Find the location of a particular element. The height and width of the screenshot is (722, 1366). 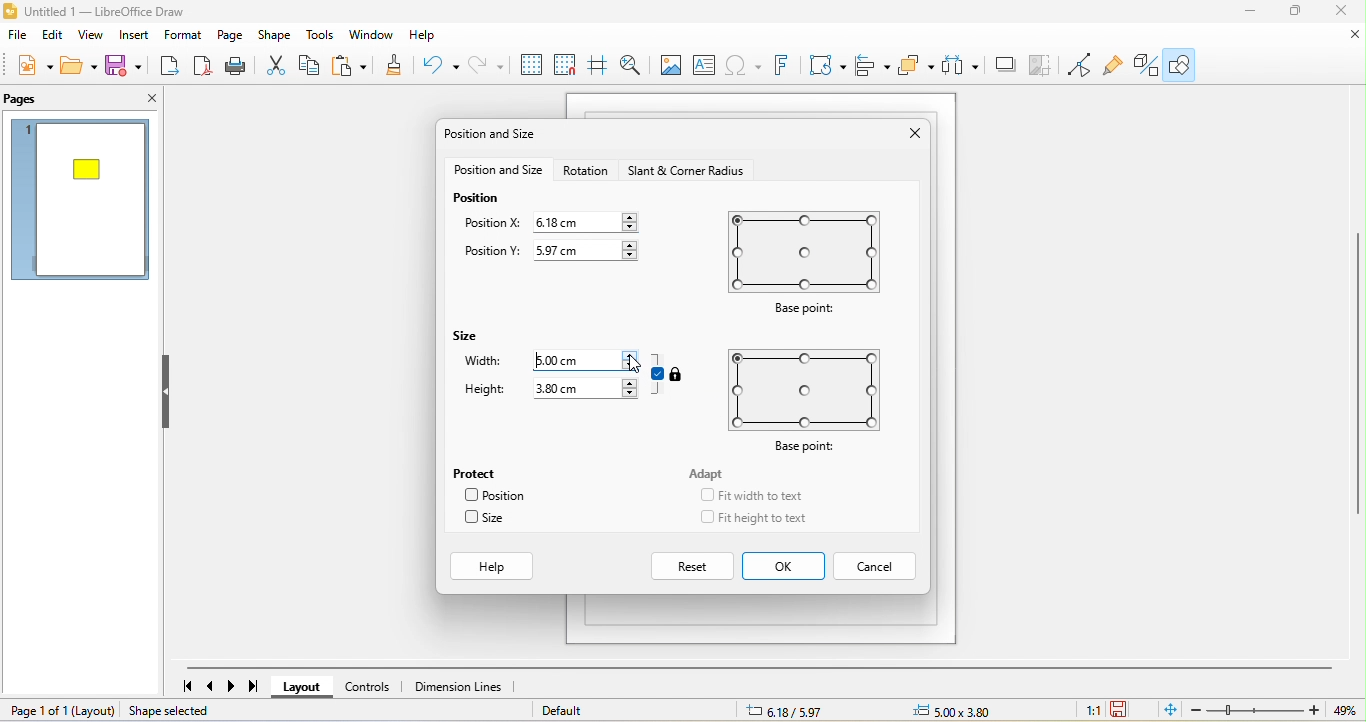

text box is located at coordinates (706, 64).